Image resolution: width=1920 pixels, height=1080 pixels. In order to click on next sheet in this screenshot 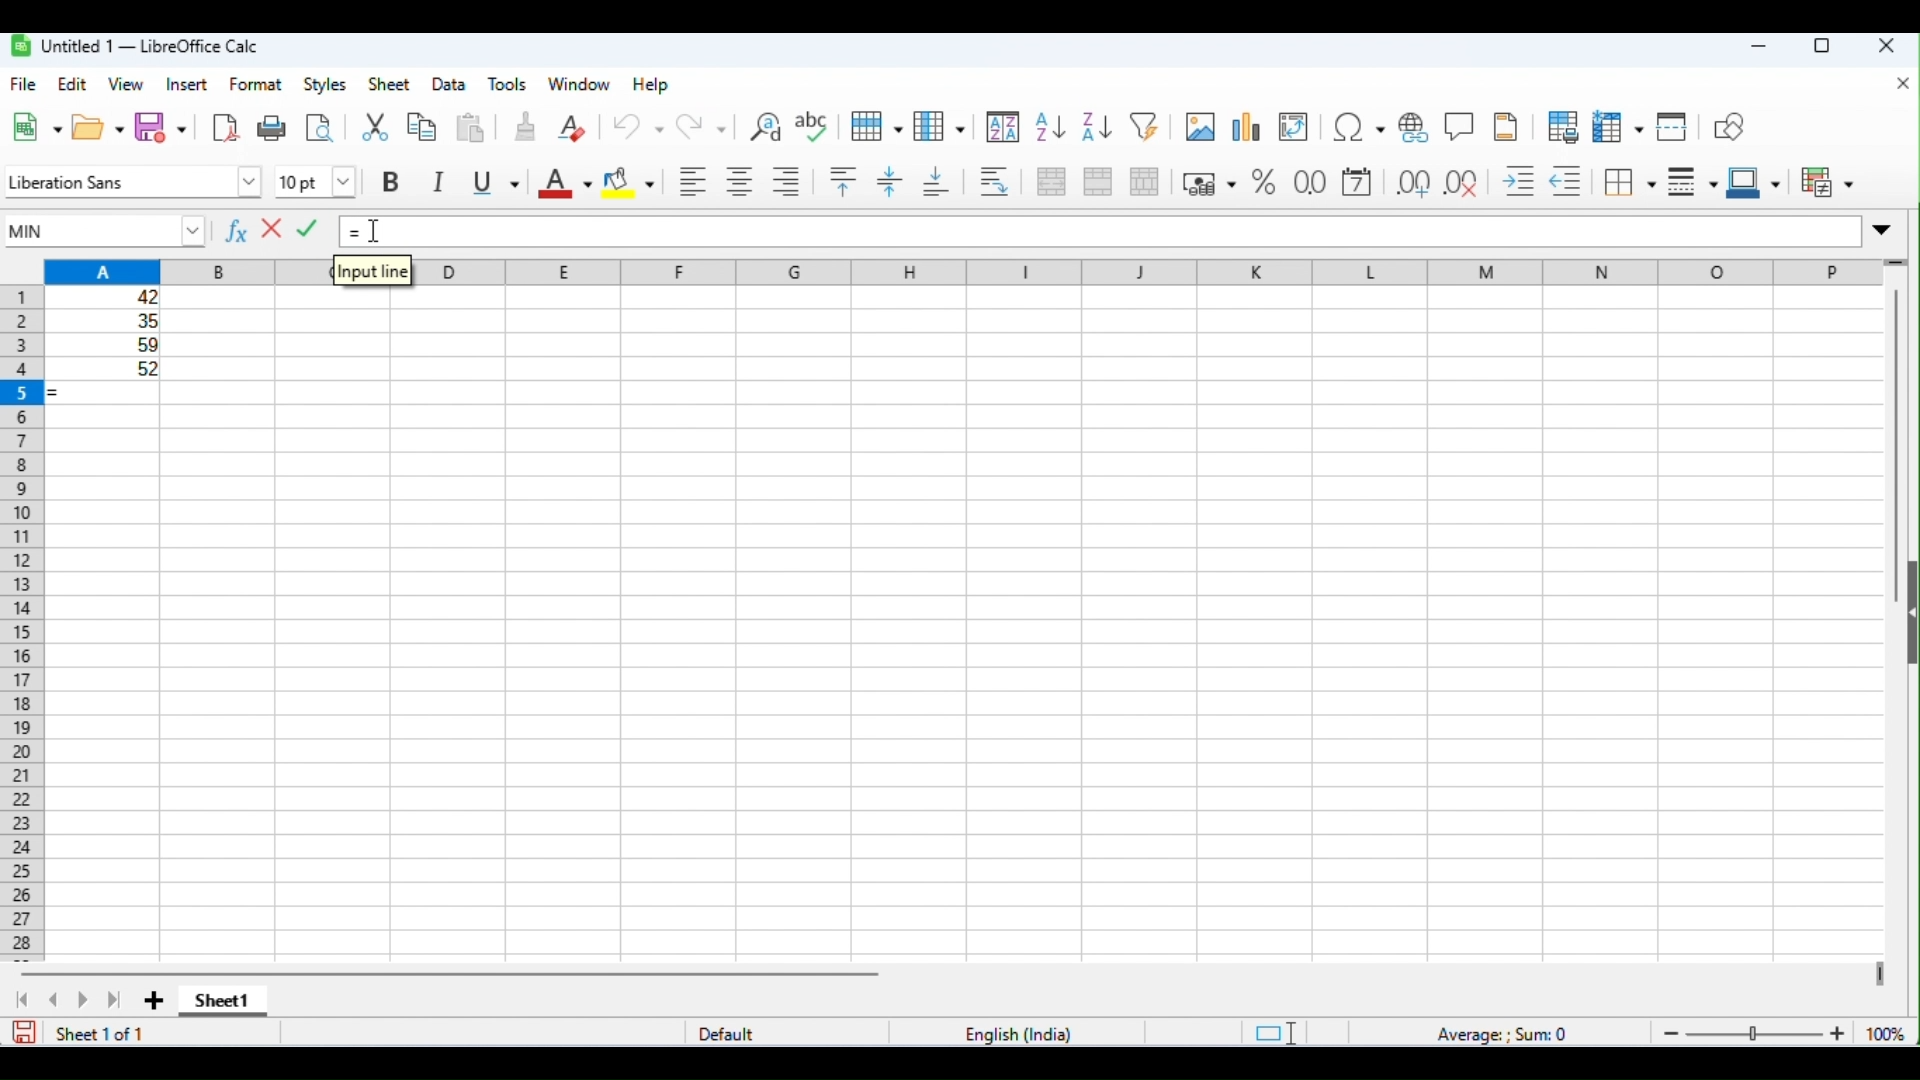, I will do `click(84, 1000)`.